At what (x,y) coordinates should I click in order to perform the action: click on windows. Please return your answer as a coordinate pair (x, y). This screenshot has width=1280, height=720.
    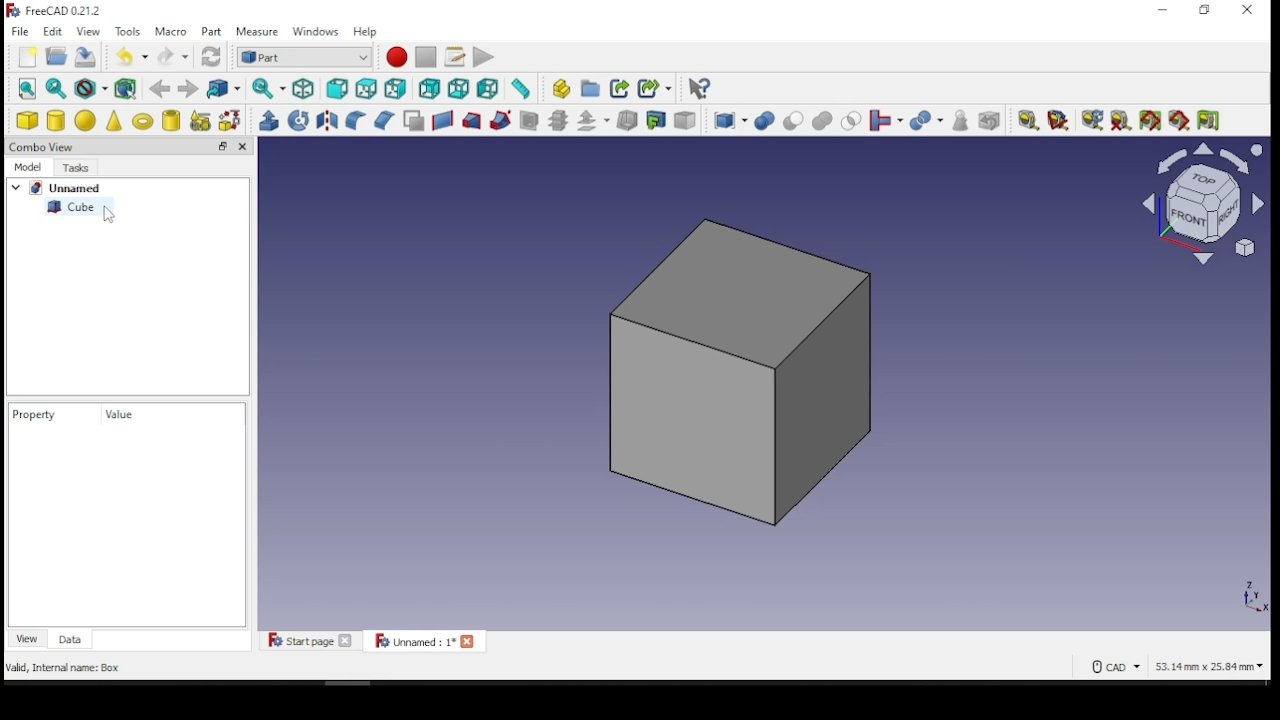
    Looking at the image, I should click on (317, 33).